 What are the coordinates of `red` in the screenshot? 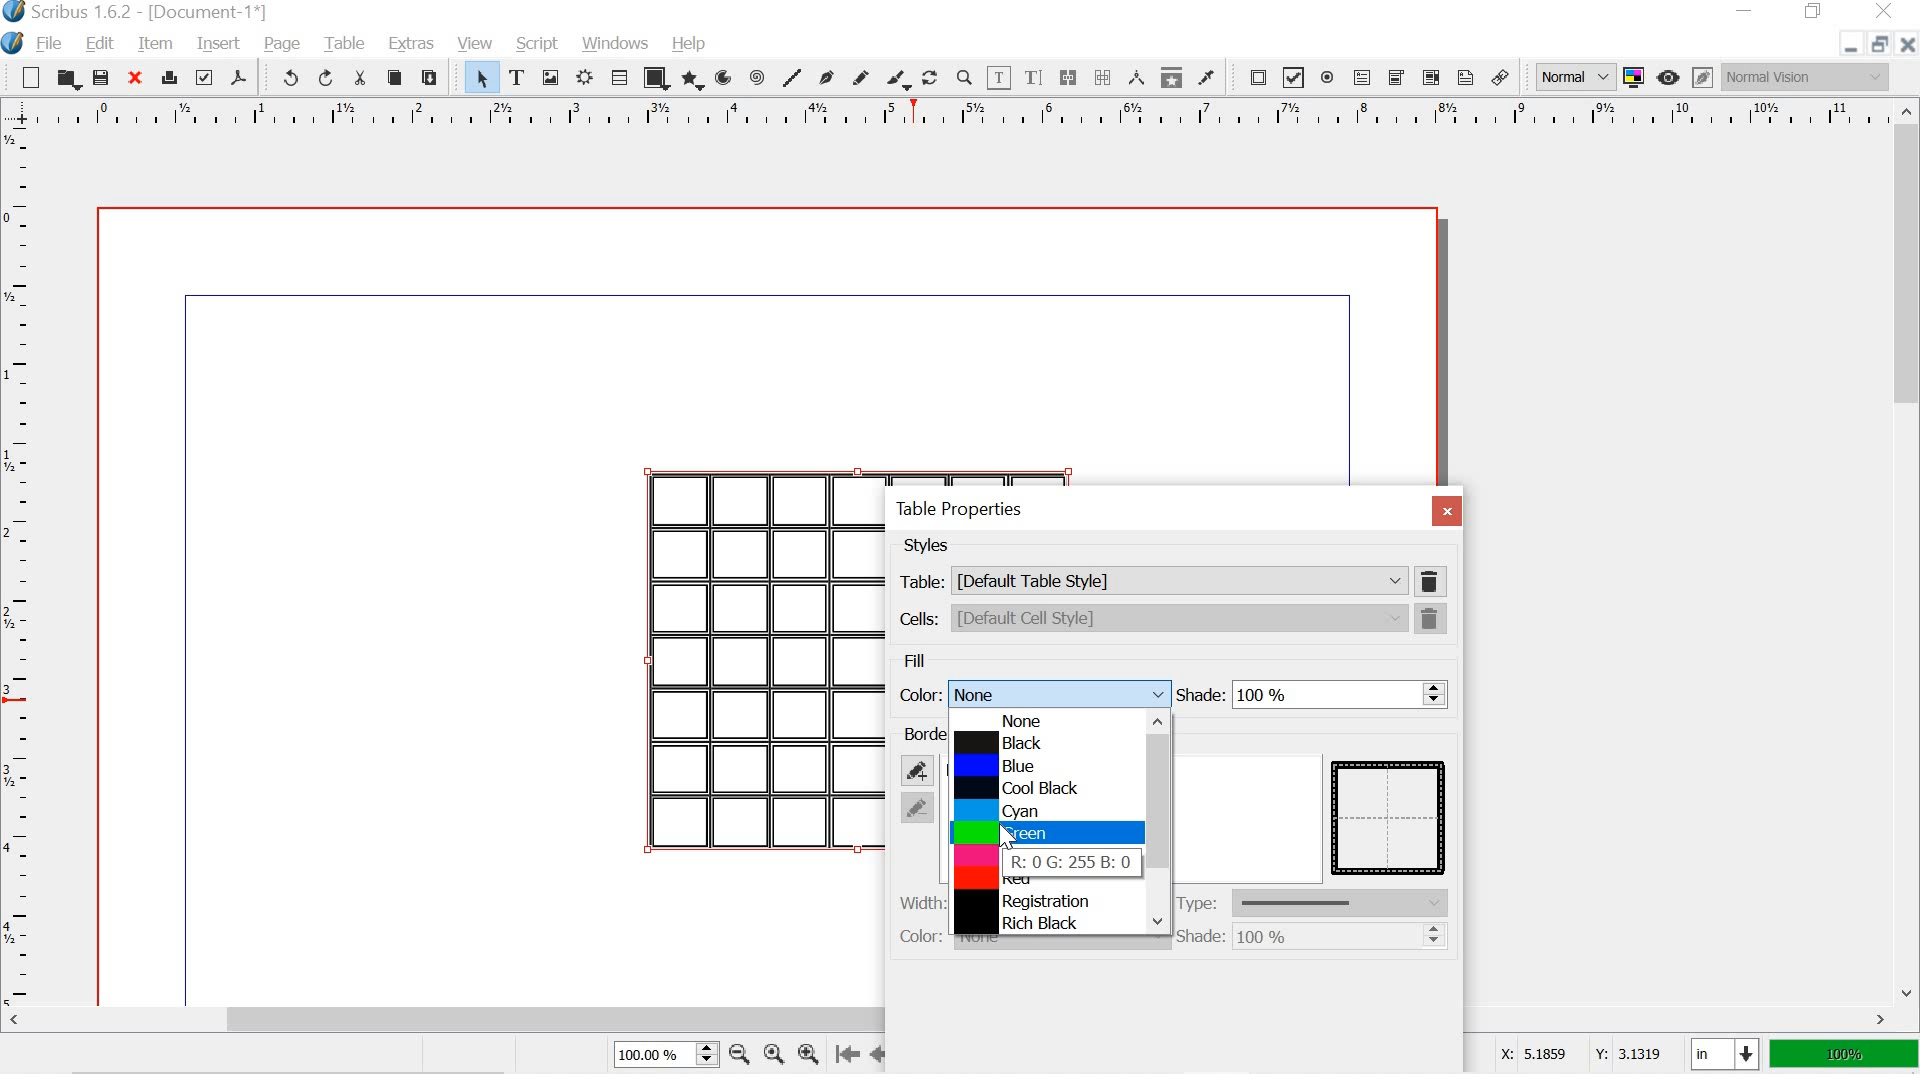 It's located at (995, 881).